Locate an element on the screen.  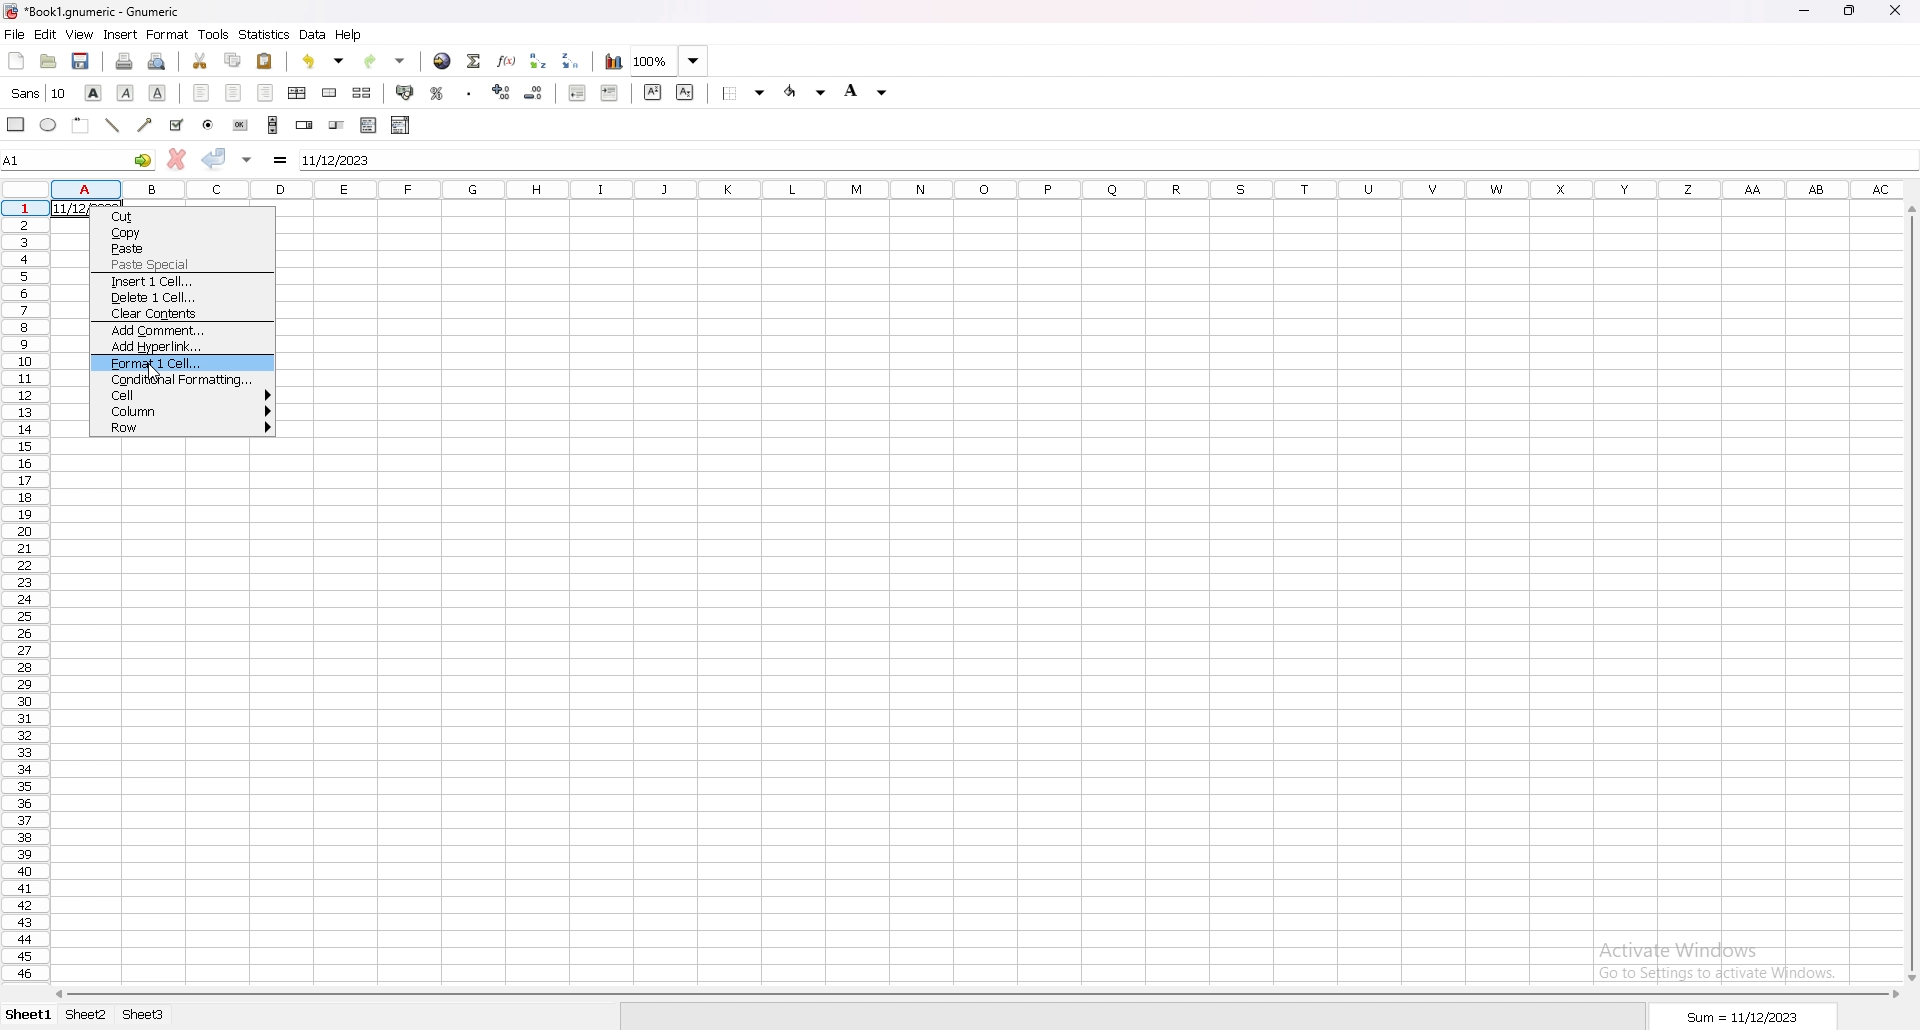
decrease indent is located at coordinates (578, 92).